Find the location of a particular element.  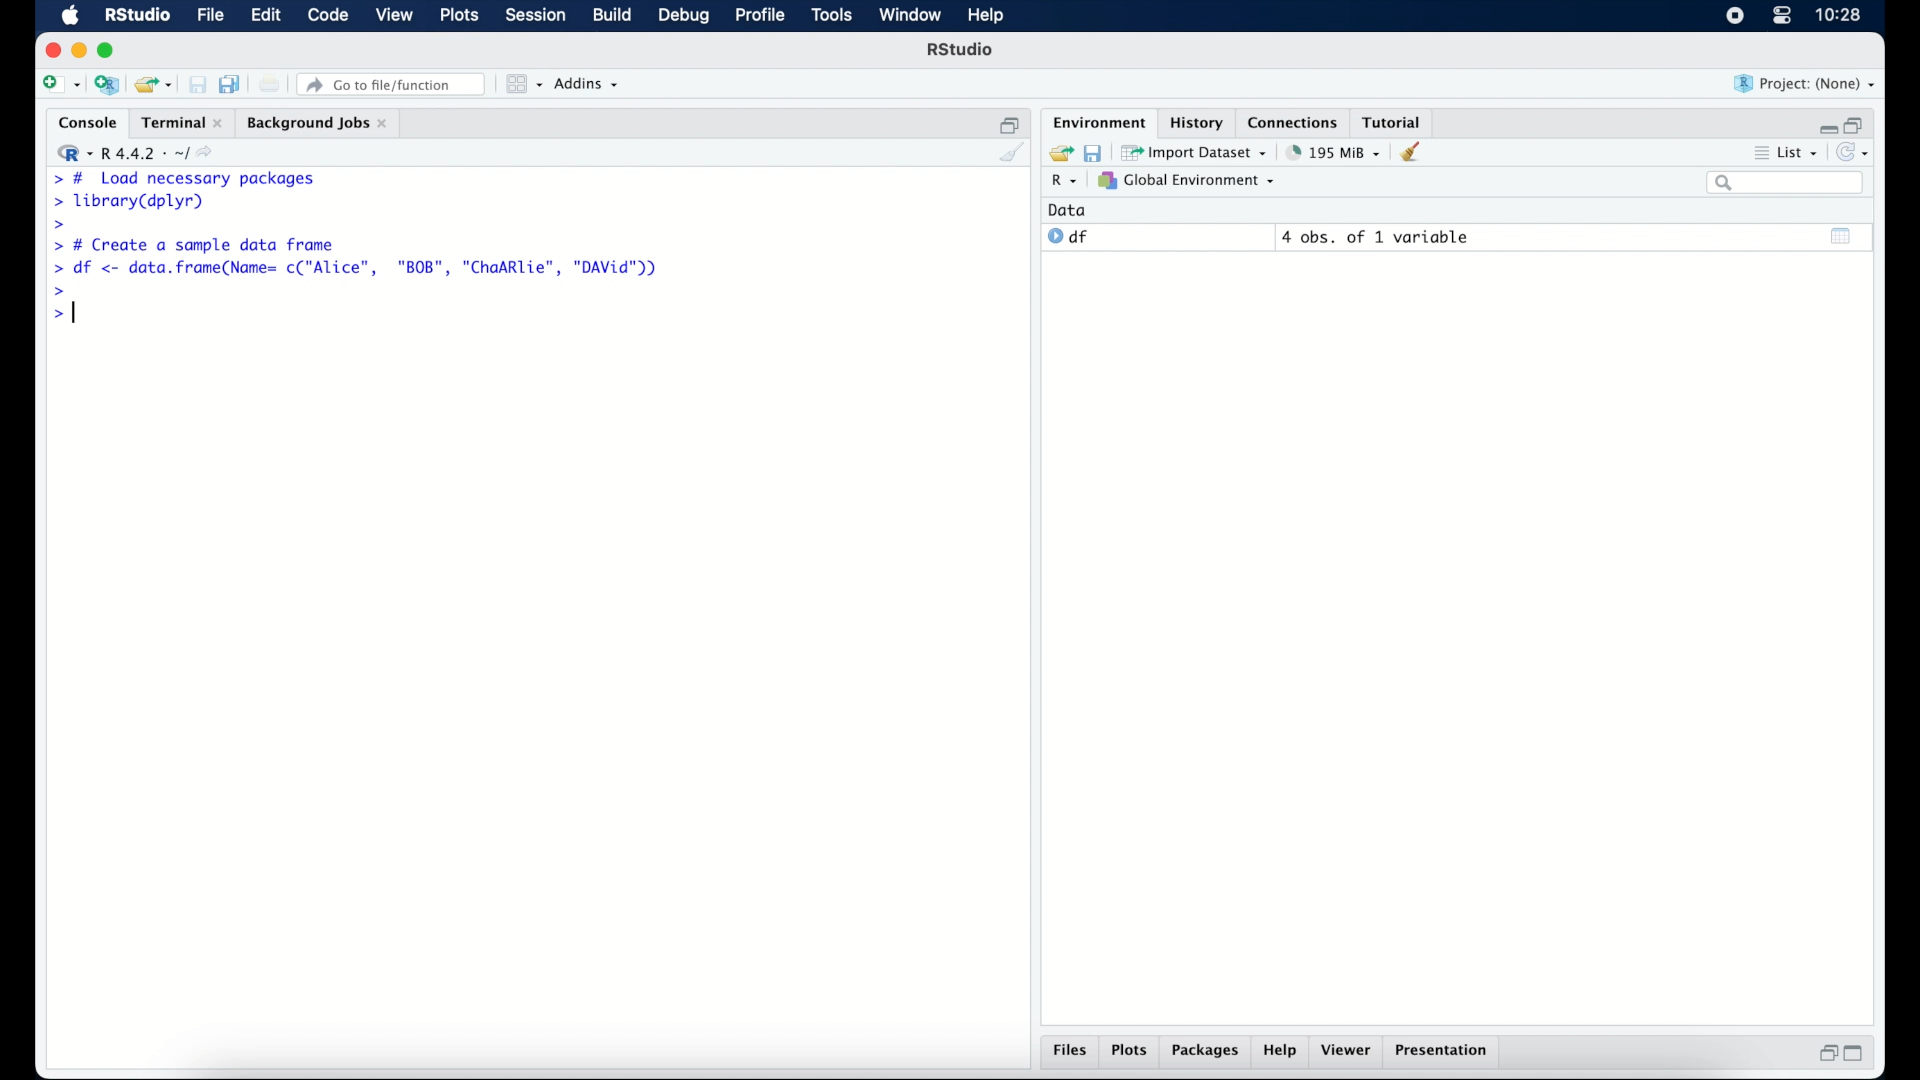

maximize is located at coordinates (1860, 1054).